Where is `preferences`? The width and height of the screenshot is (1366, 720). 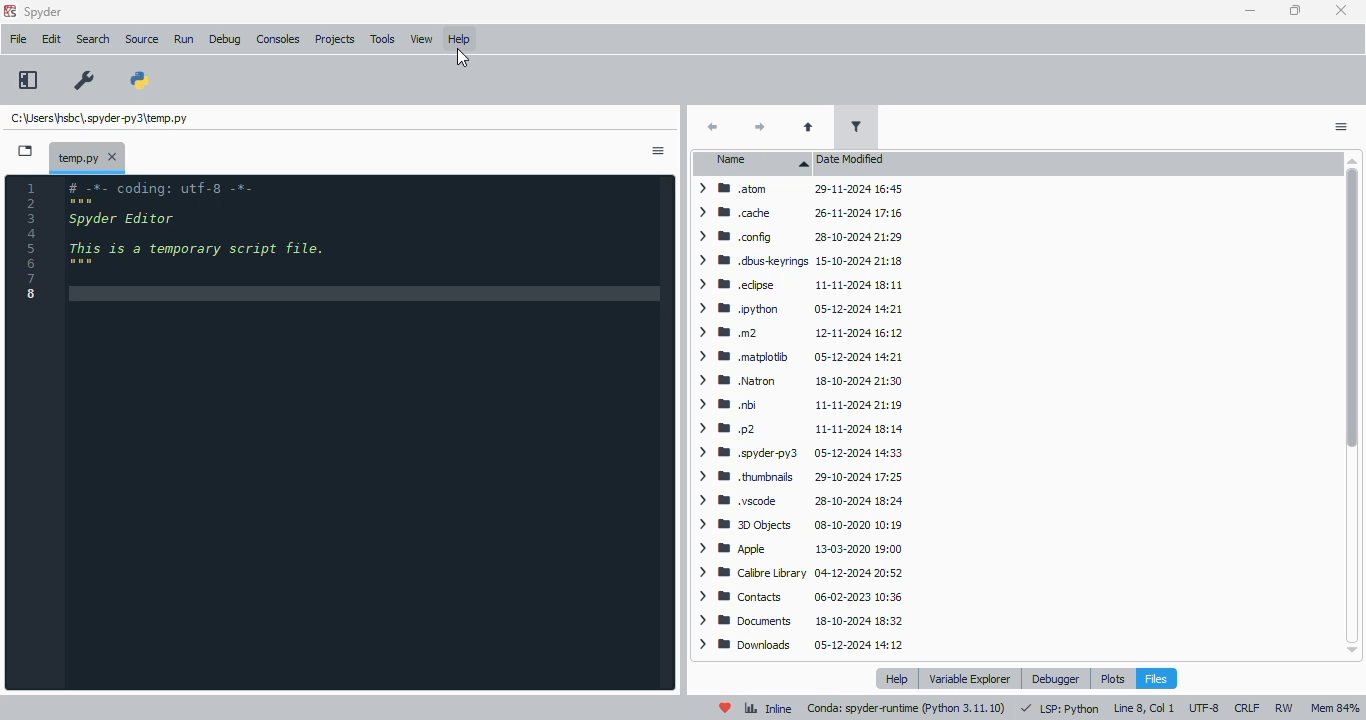 preferences is located at coordinates (86, 81).